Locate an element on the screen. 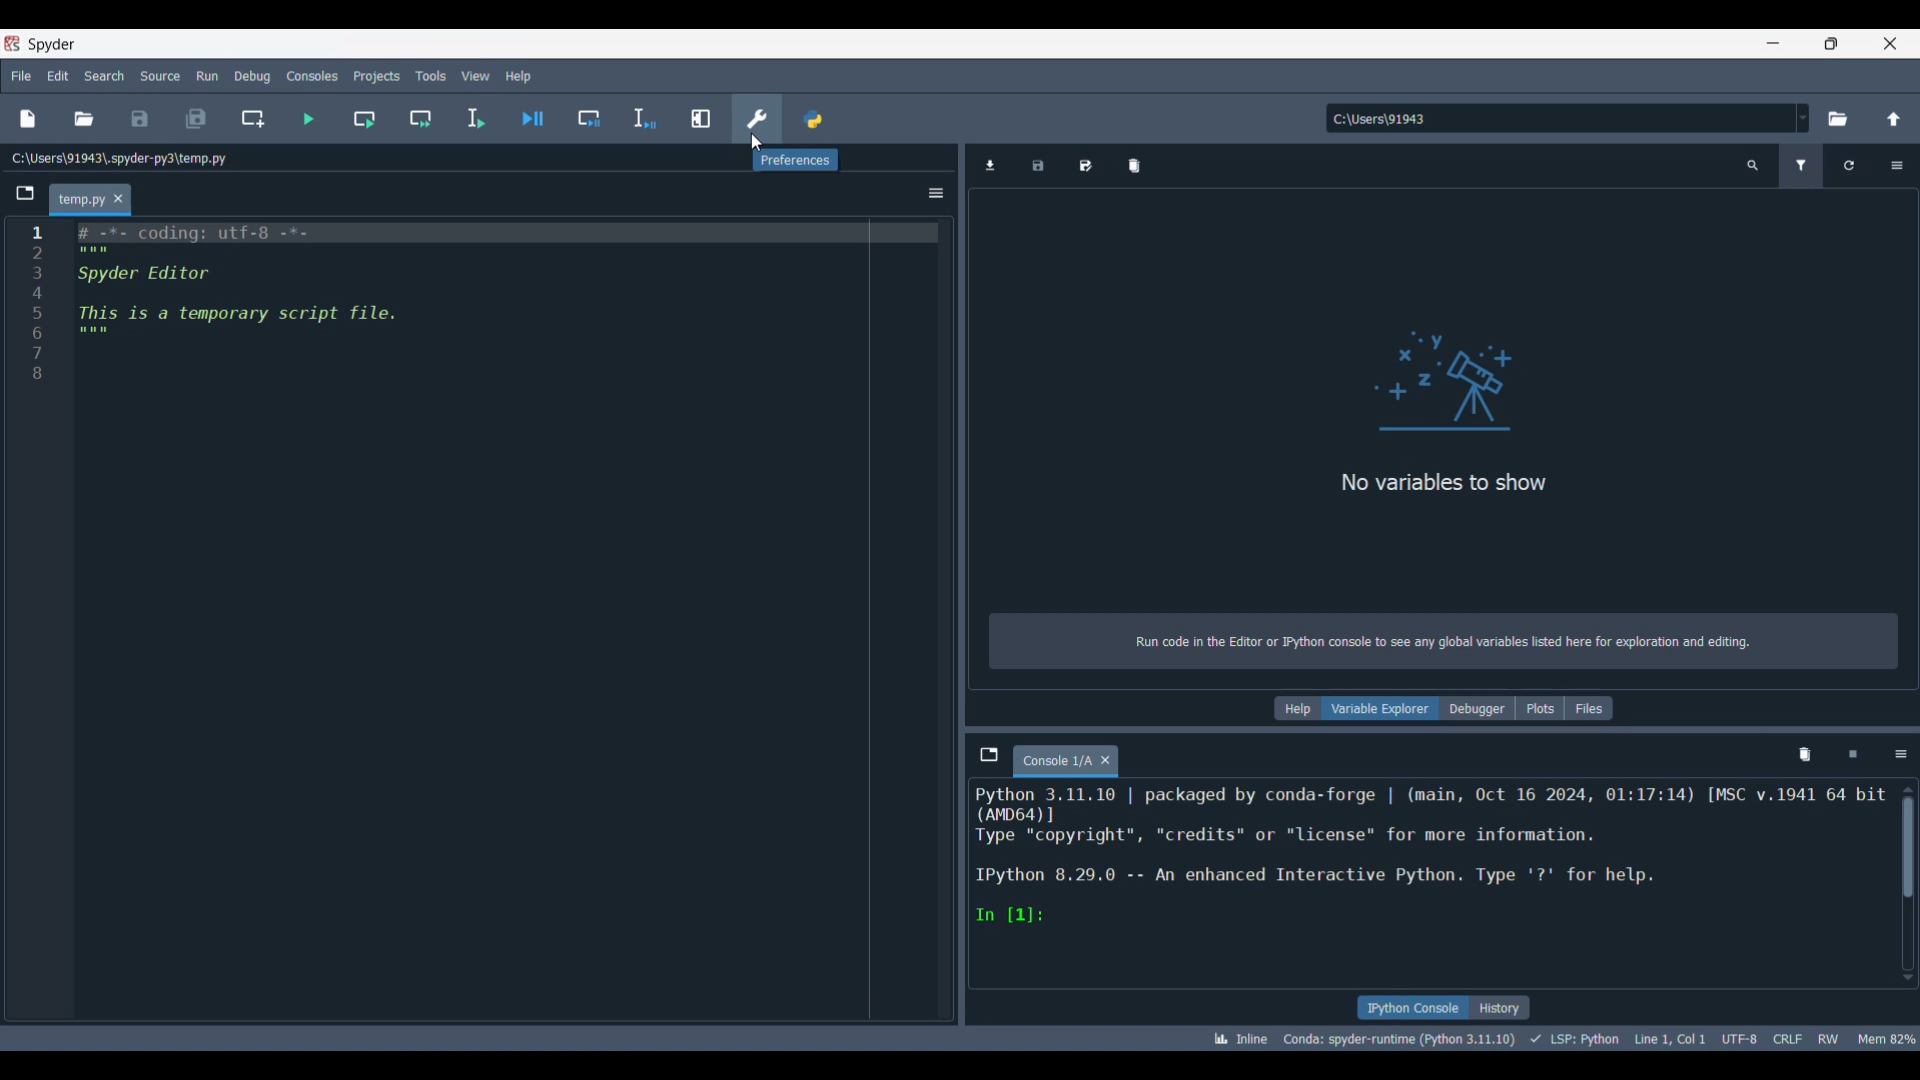 This screenshot has height=1080, width=1920. Close is located at coordinates (118, 198).